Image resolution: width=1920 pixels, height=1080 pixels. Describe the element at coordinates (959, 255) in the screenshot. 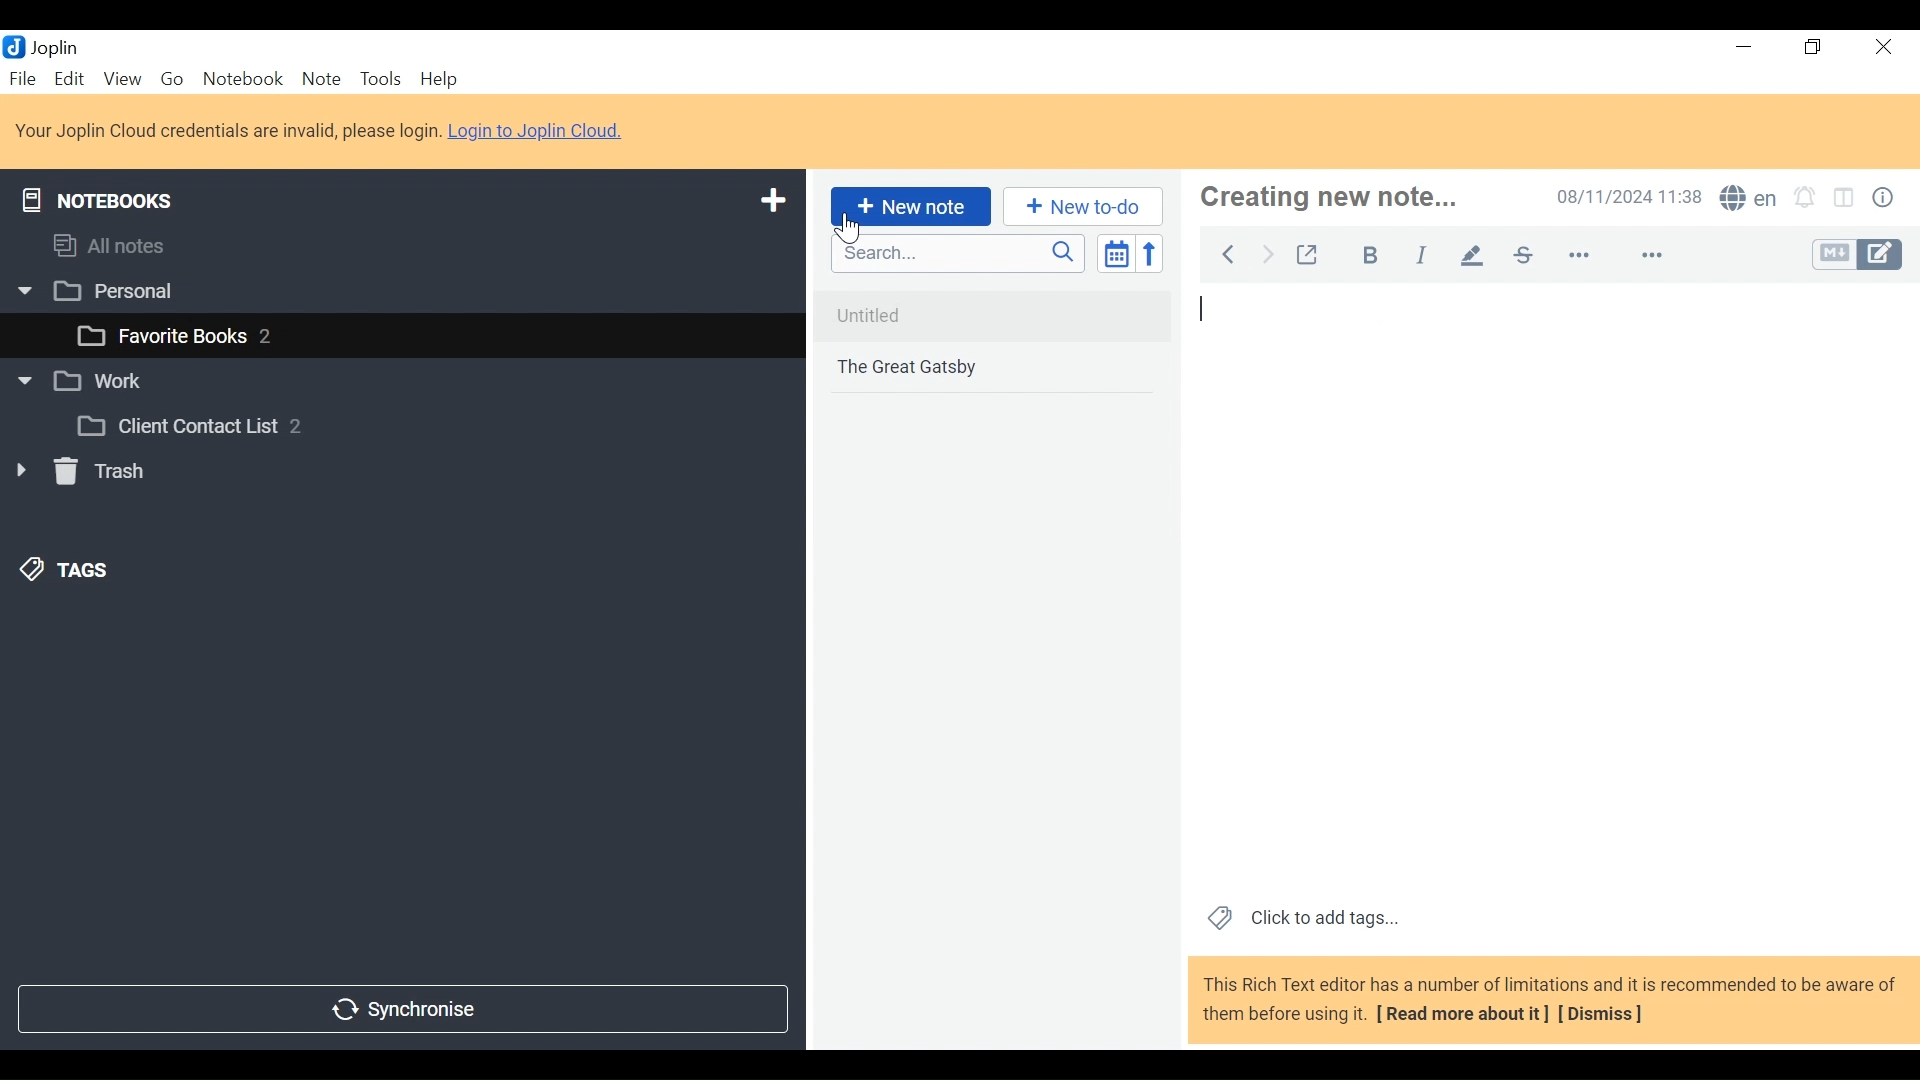

I see `Search` at that location.